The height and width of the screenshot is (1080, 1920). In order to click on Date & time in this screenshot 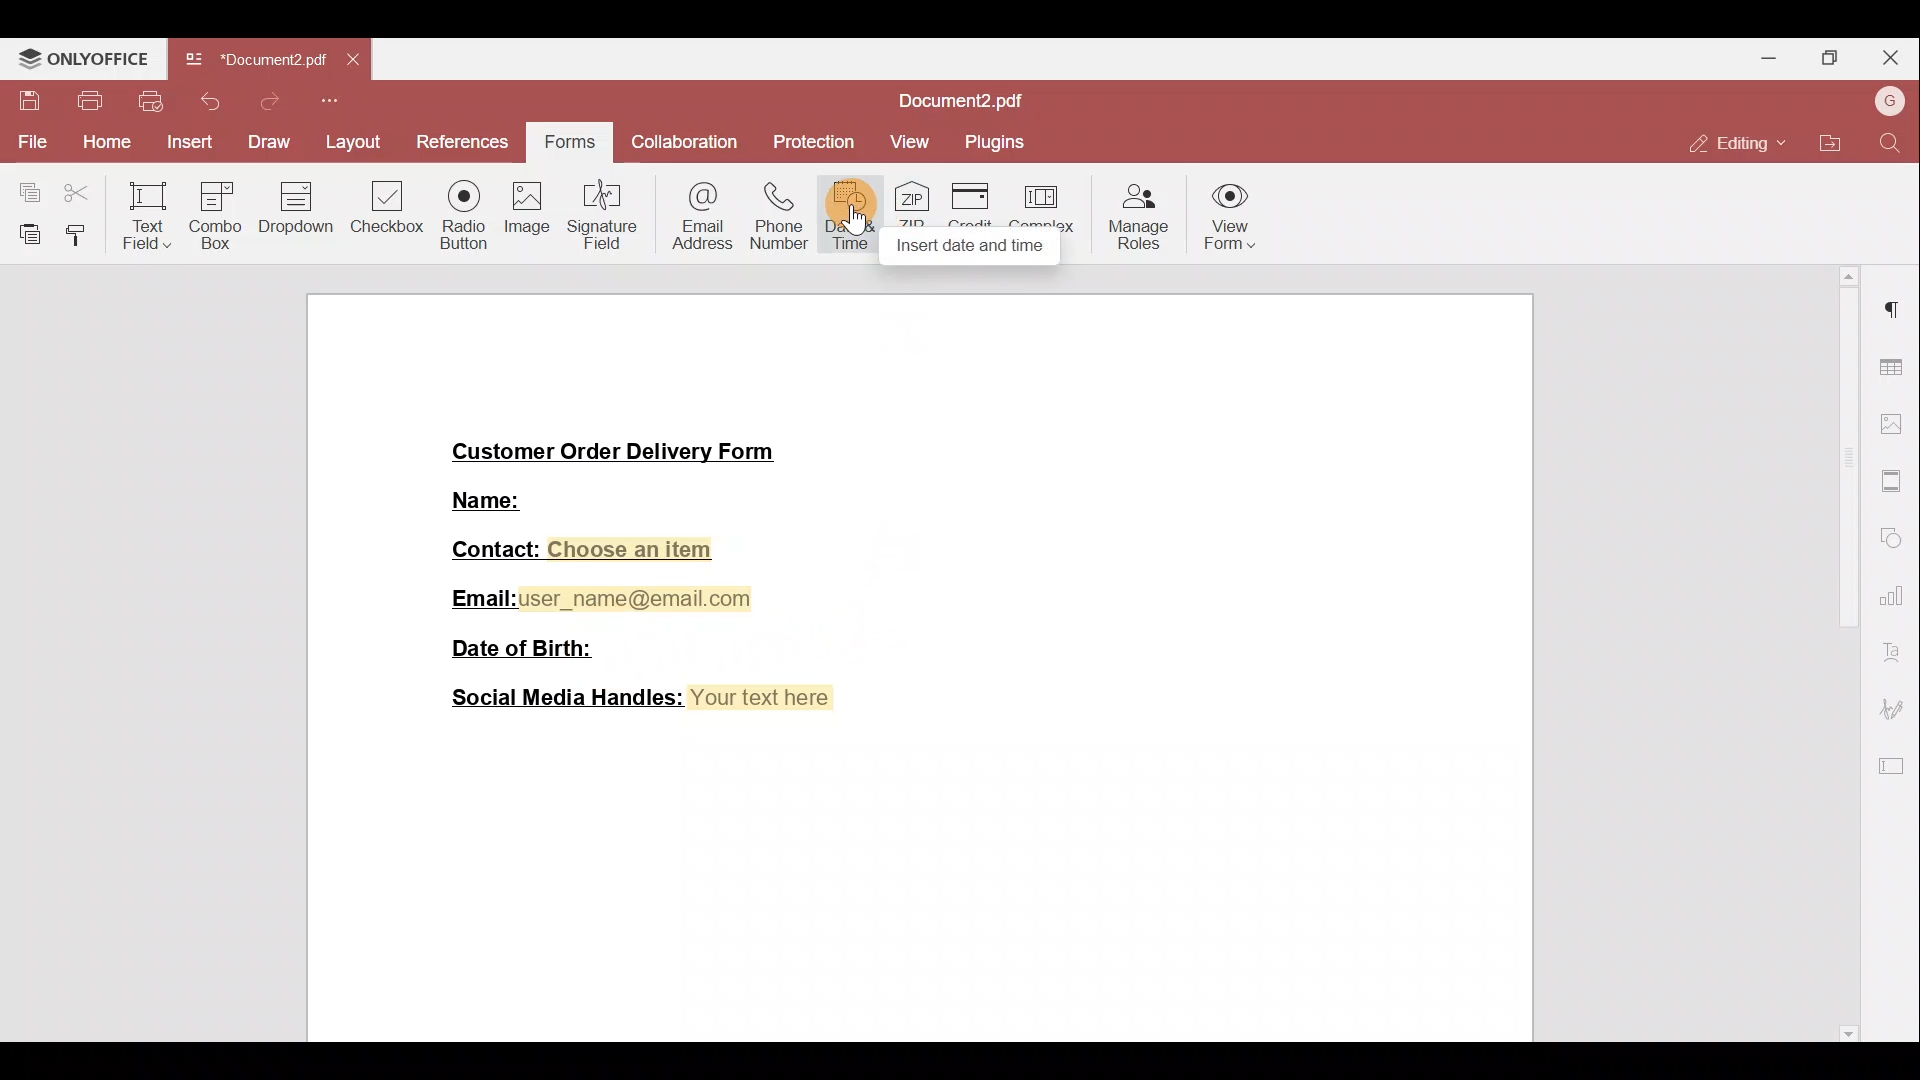, I will do `click(854, 211)`.